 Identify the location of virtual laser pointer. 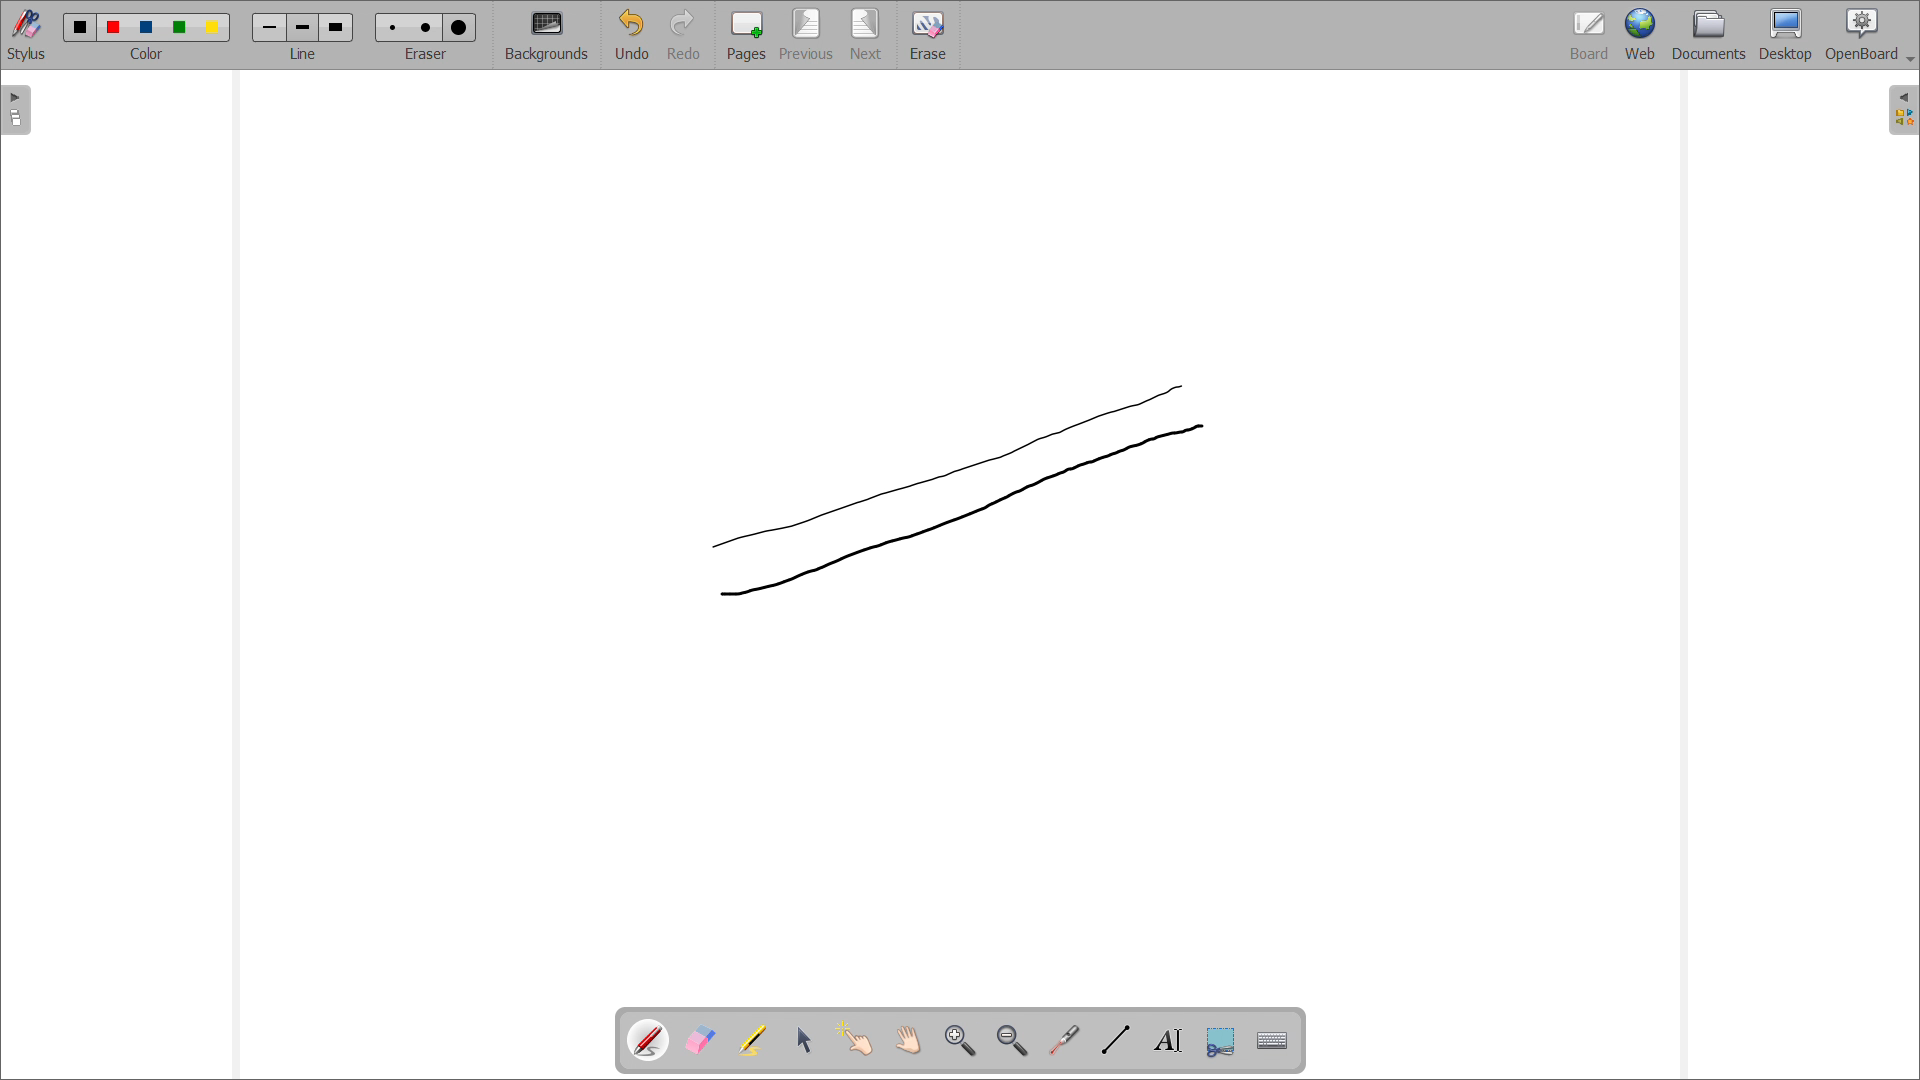
(1066, 1038).